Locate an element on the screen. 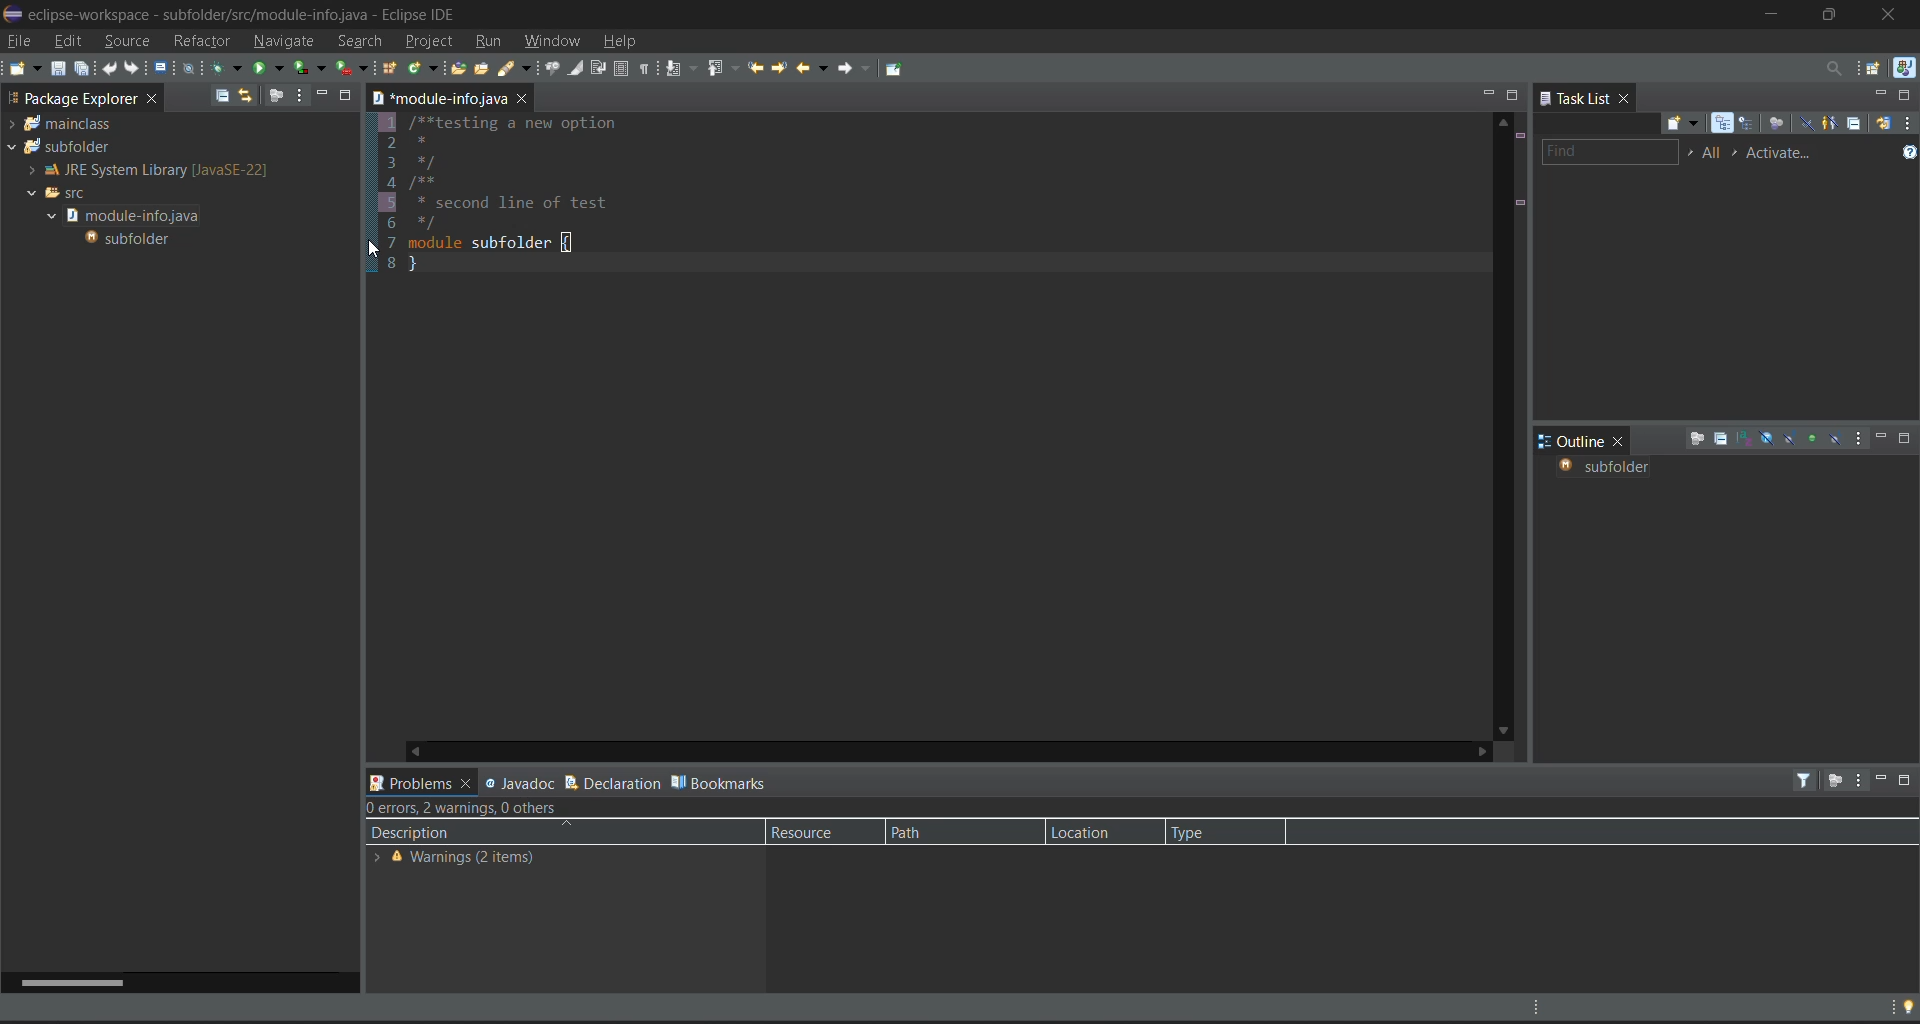 This screenshot has width=1920, height=1024. next annotation is located at coordinates (684, 70).